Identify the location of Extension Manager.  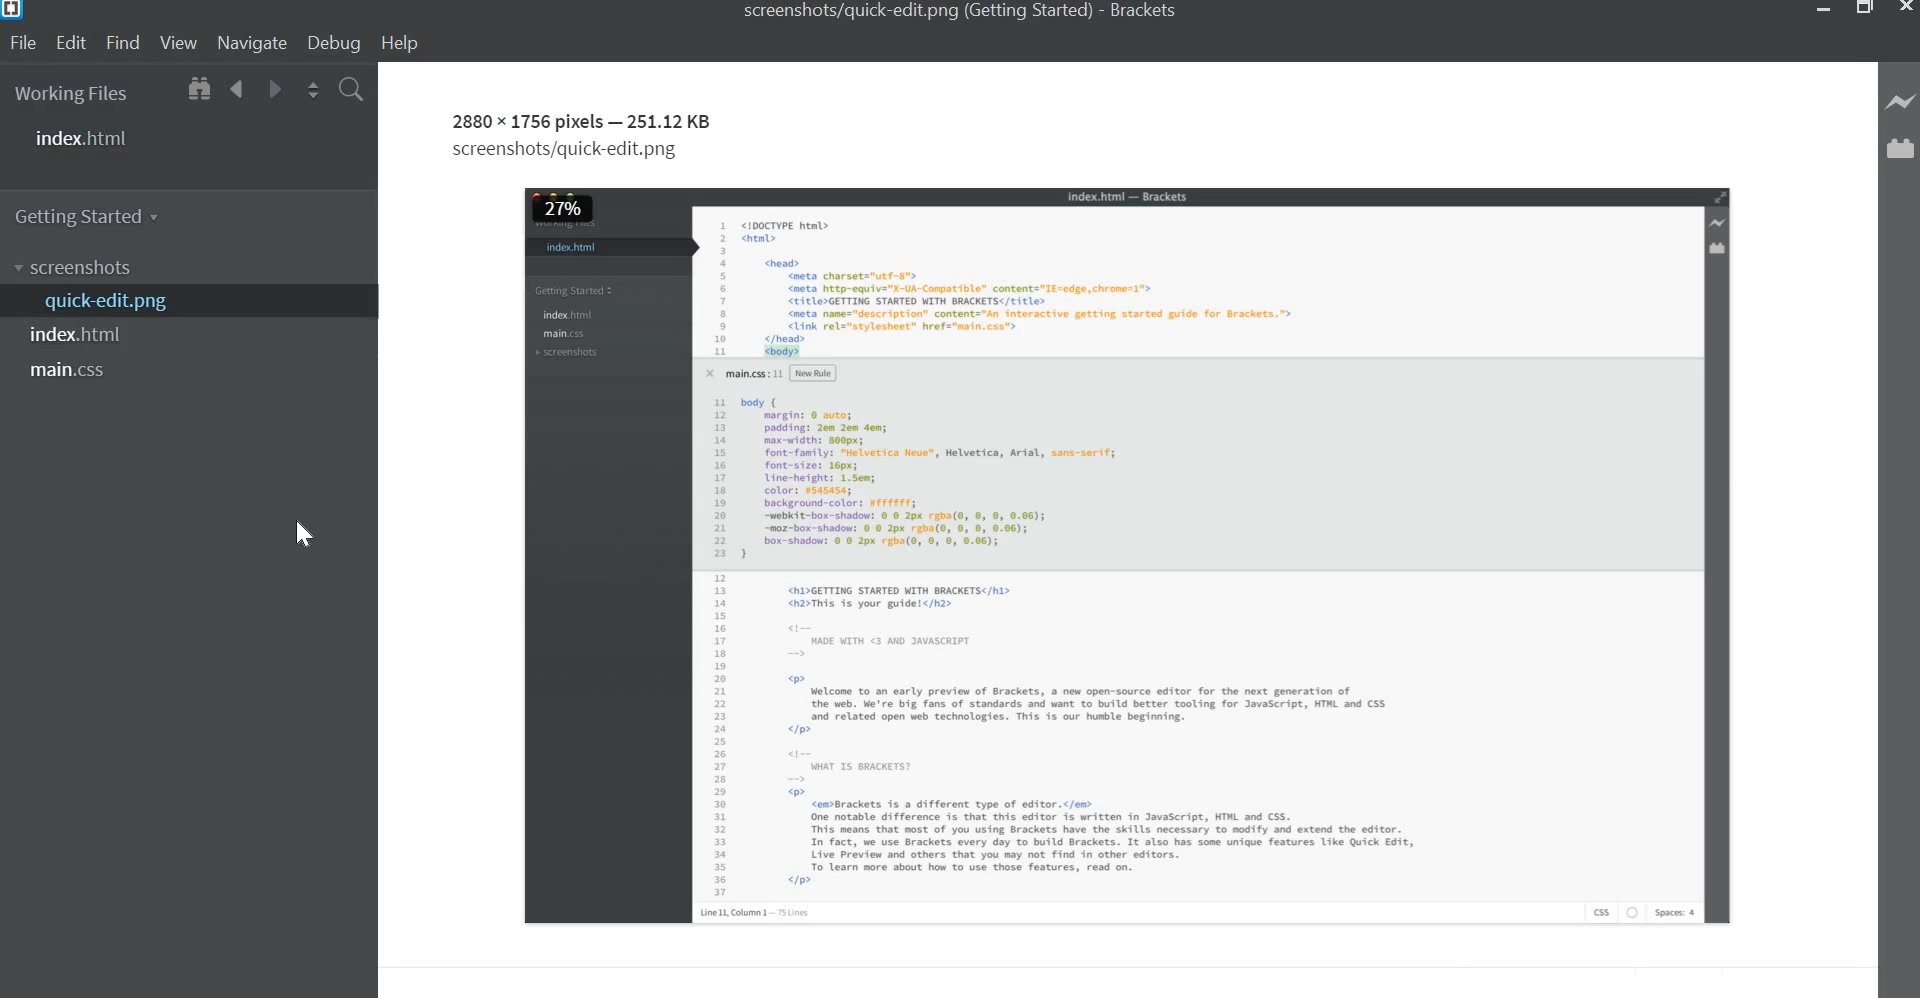
(1903, 154).